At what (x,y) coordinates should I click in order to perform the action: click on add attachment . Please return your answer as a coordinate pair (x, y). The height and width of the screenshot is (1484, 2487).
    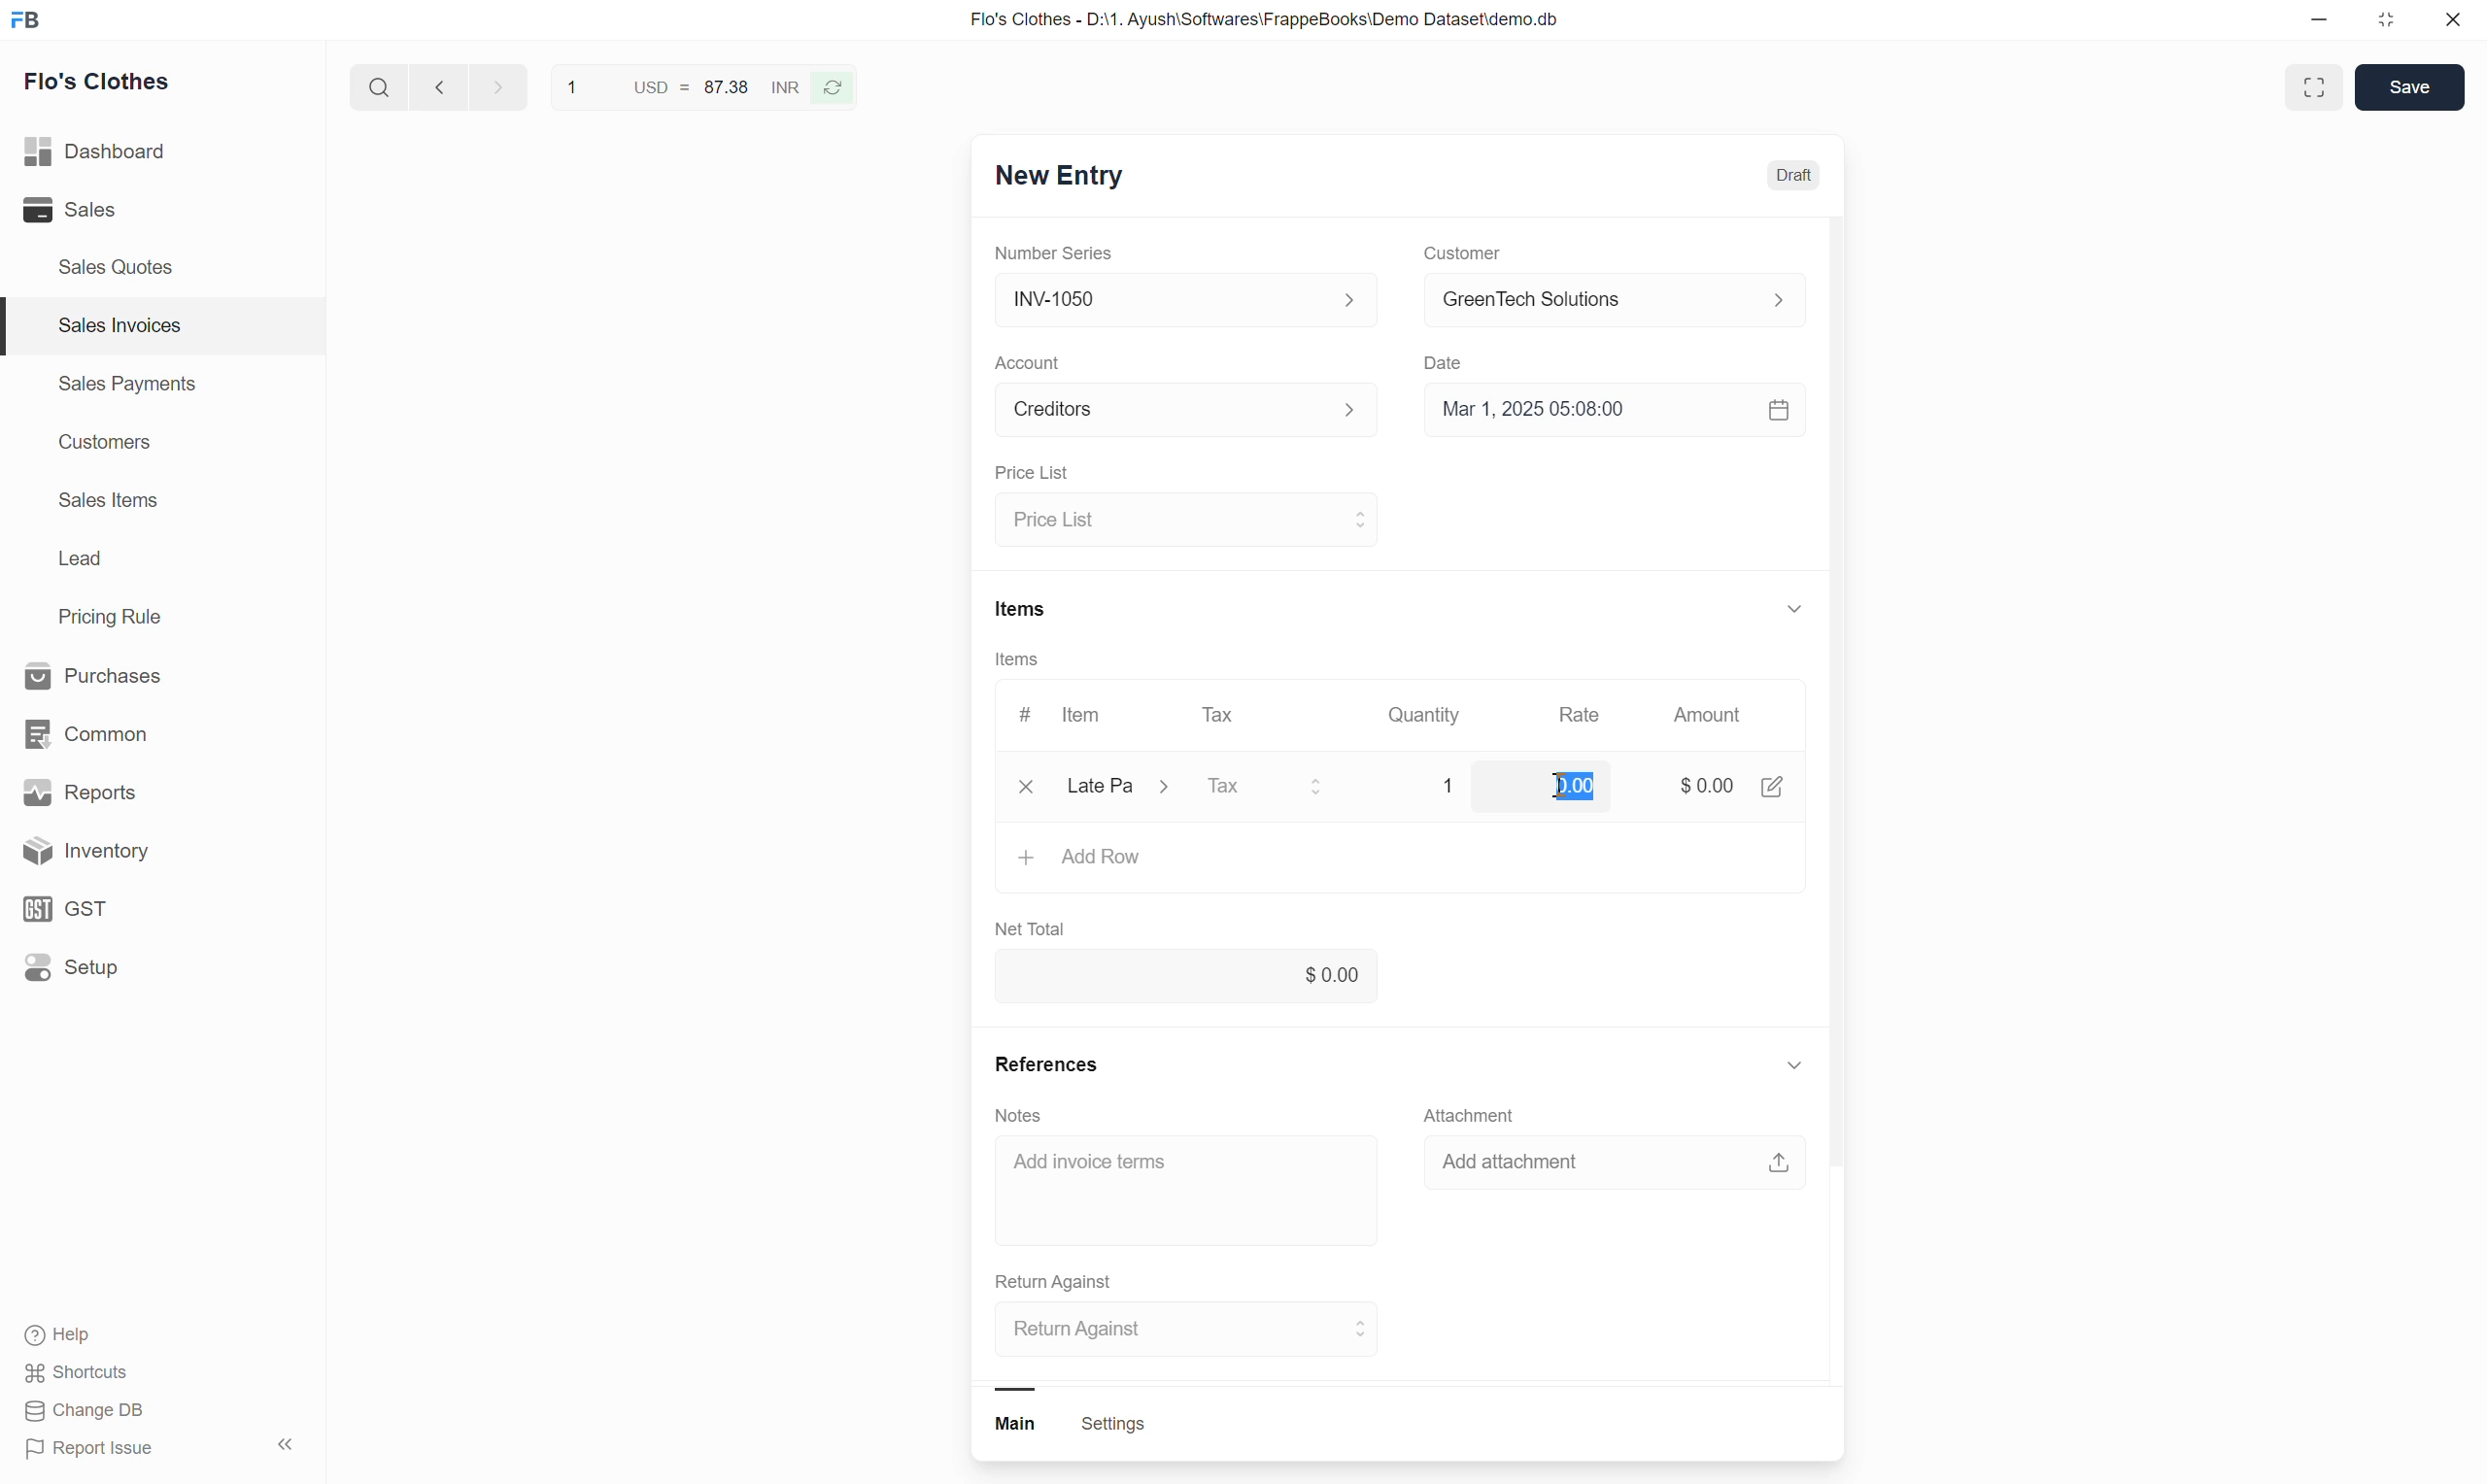
    Looking at the image, I should click on (1624, 1166).